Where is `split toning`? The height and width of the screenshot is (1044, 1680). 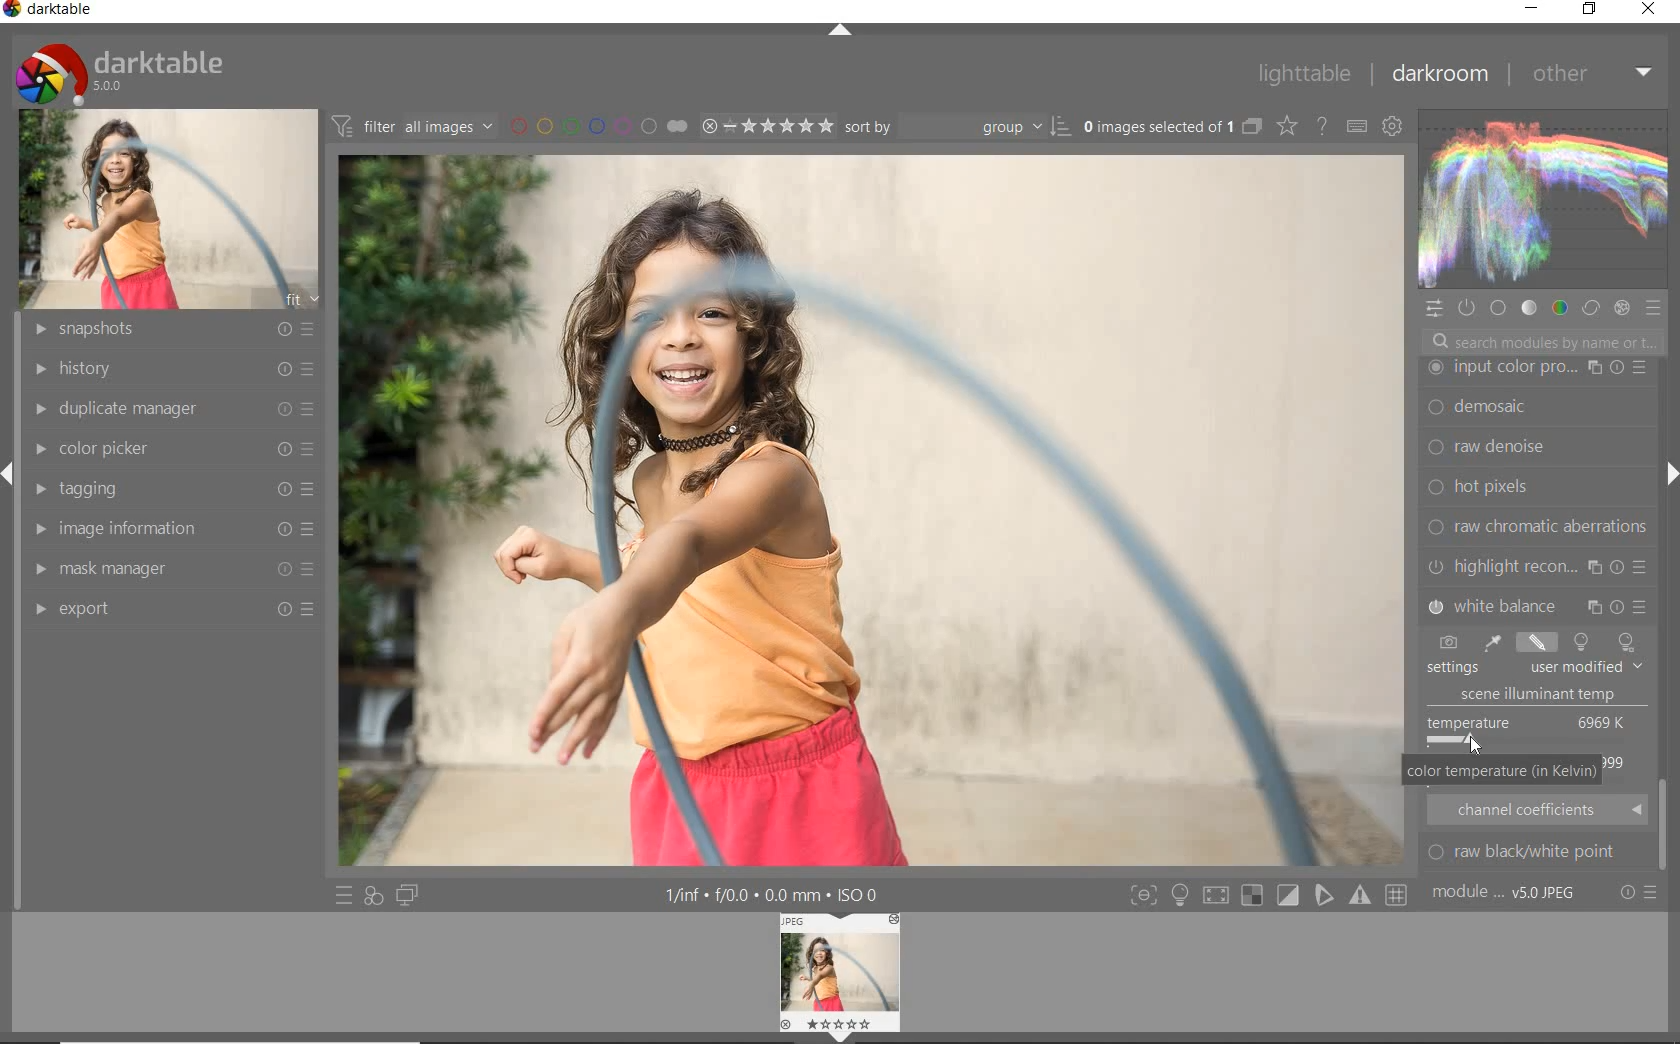
split toning is located at coordinates (1538, 604).